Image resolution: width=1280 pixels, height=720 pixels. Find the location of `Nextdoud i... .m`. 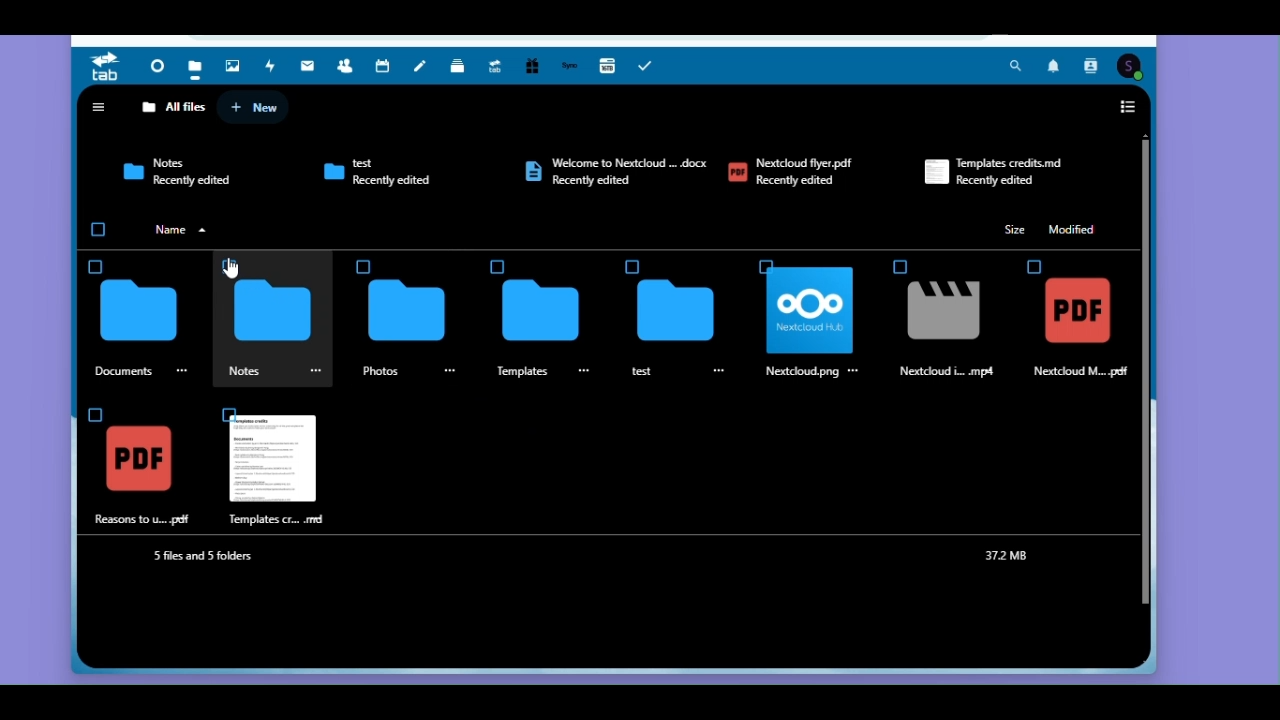

Nextdoud i... .m is located at coordinates (950, 372).